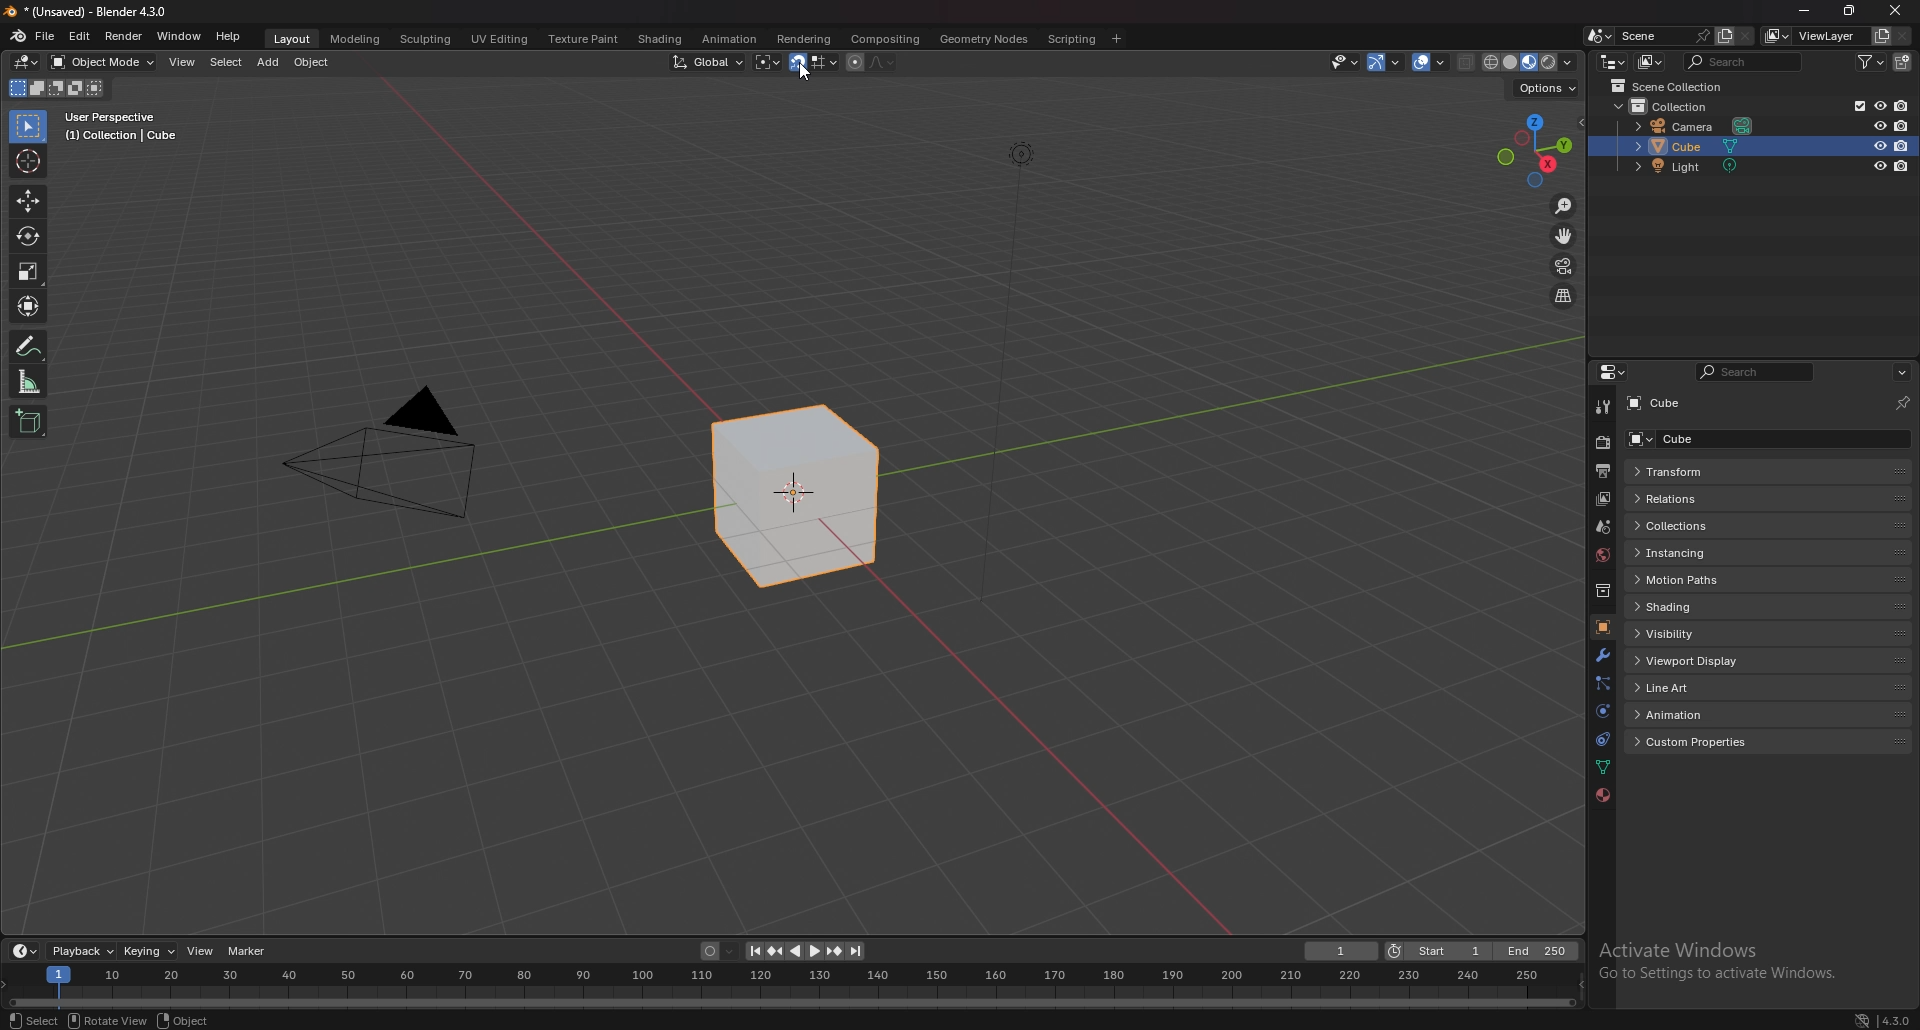 Image resolution: width=1920 pixels, height=1030 pixels. I want to click on tool, so click(1601, 407).